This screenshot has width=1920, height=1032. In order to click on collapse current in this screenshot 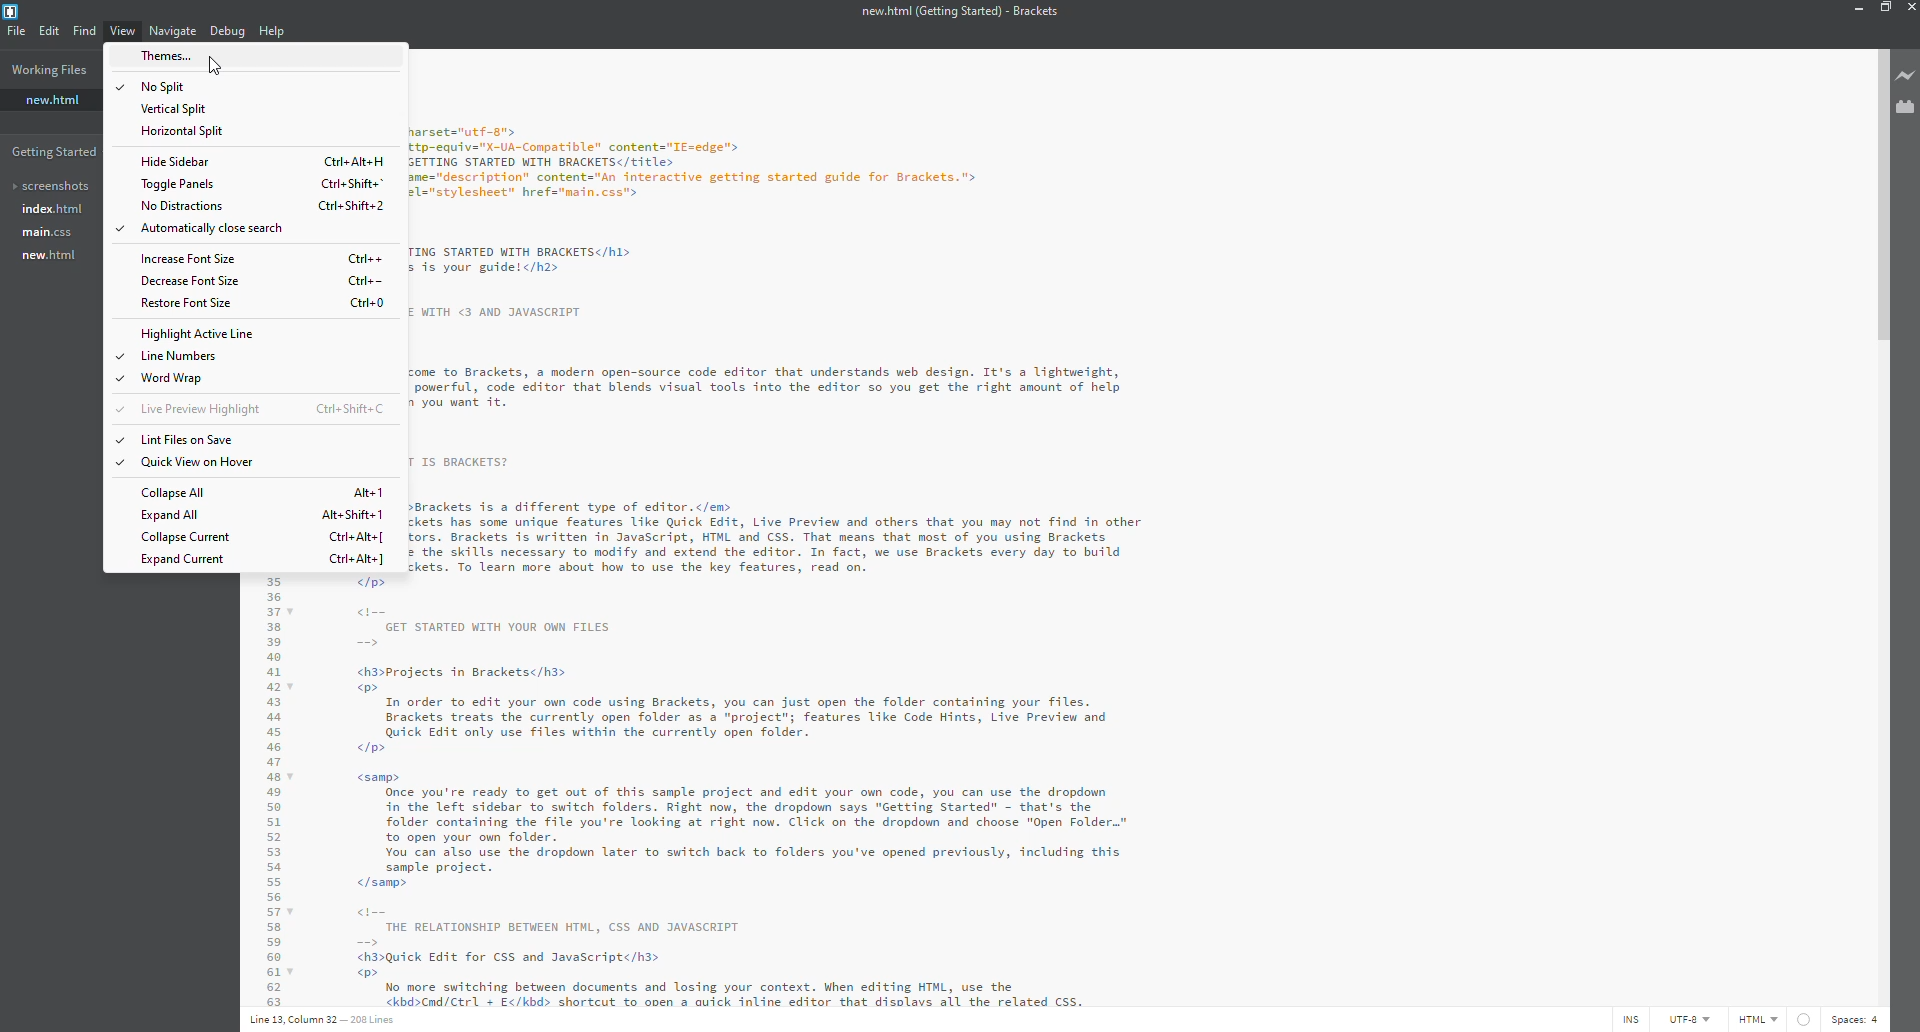, I will do `click(188, 536)`.